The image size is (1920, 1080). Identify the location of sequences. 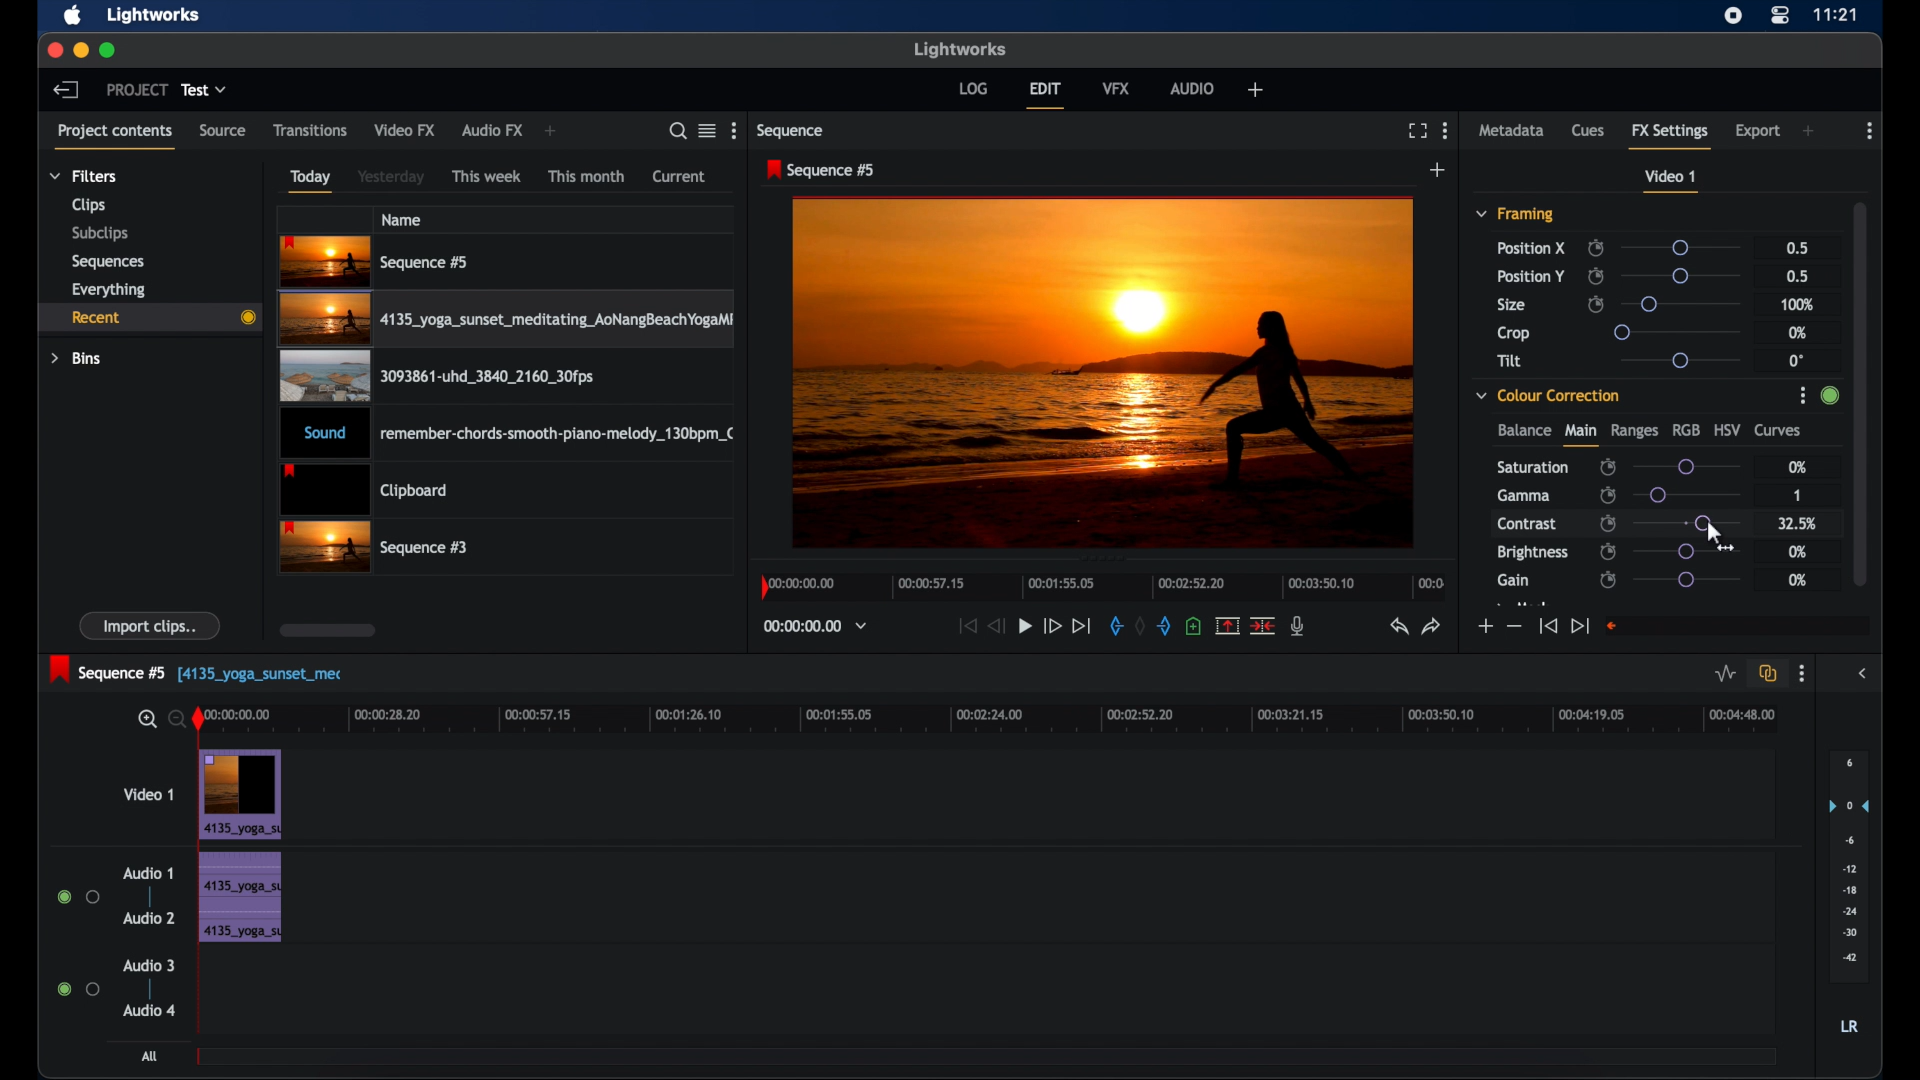
(108, 262).